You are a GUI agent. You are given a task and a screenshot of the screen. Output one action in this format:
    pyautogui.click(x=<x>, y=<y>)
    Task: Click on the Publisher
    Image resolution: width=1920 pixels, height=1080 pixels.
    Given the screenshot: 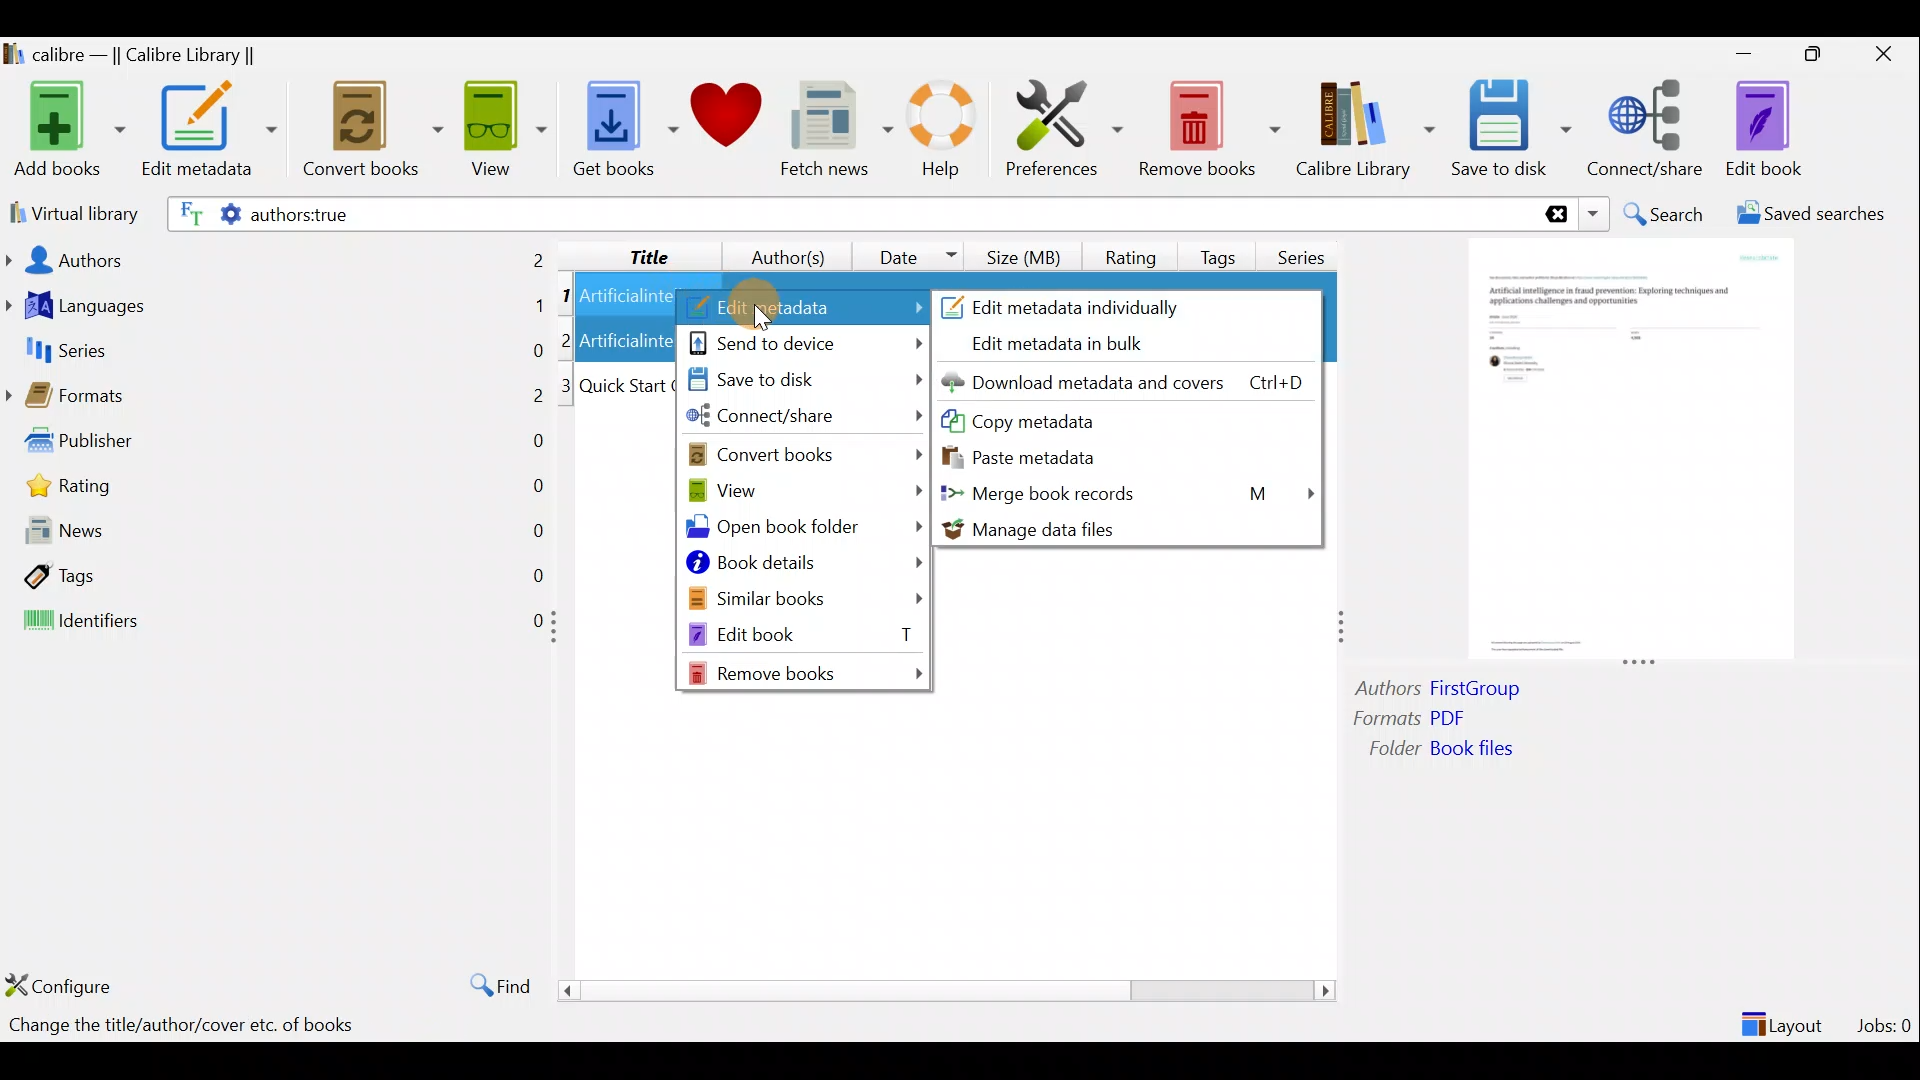 What is the action you would take?
    pyautogui.click(x=278, y=445)
    